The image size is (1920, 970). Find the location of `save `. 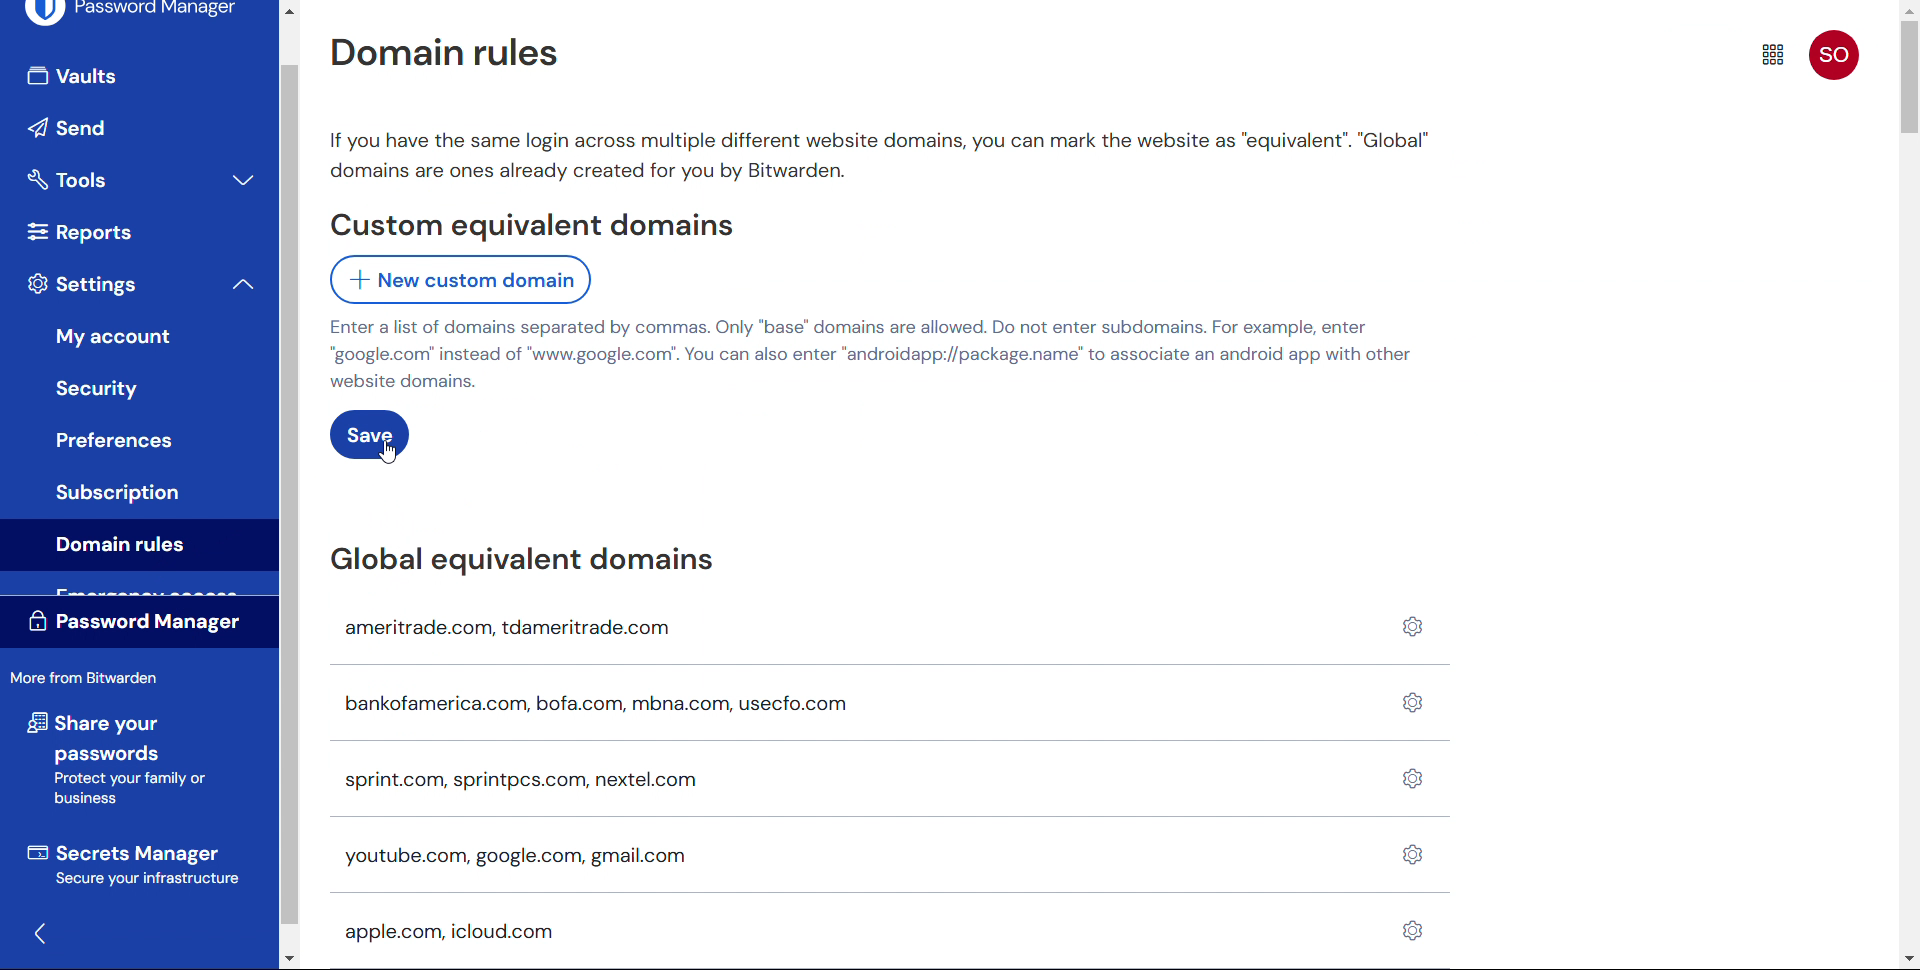

save  is located at coordinates (369, 435).